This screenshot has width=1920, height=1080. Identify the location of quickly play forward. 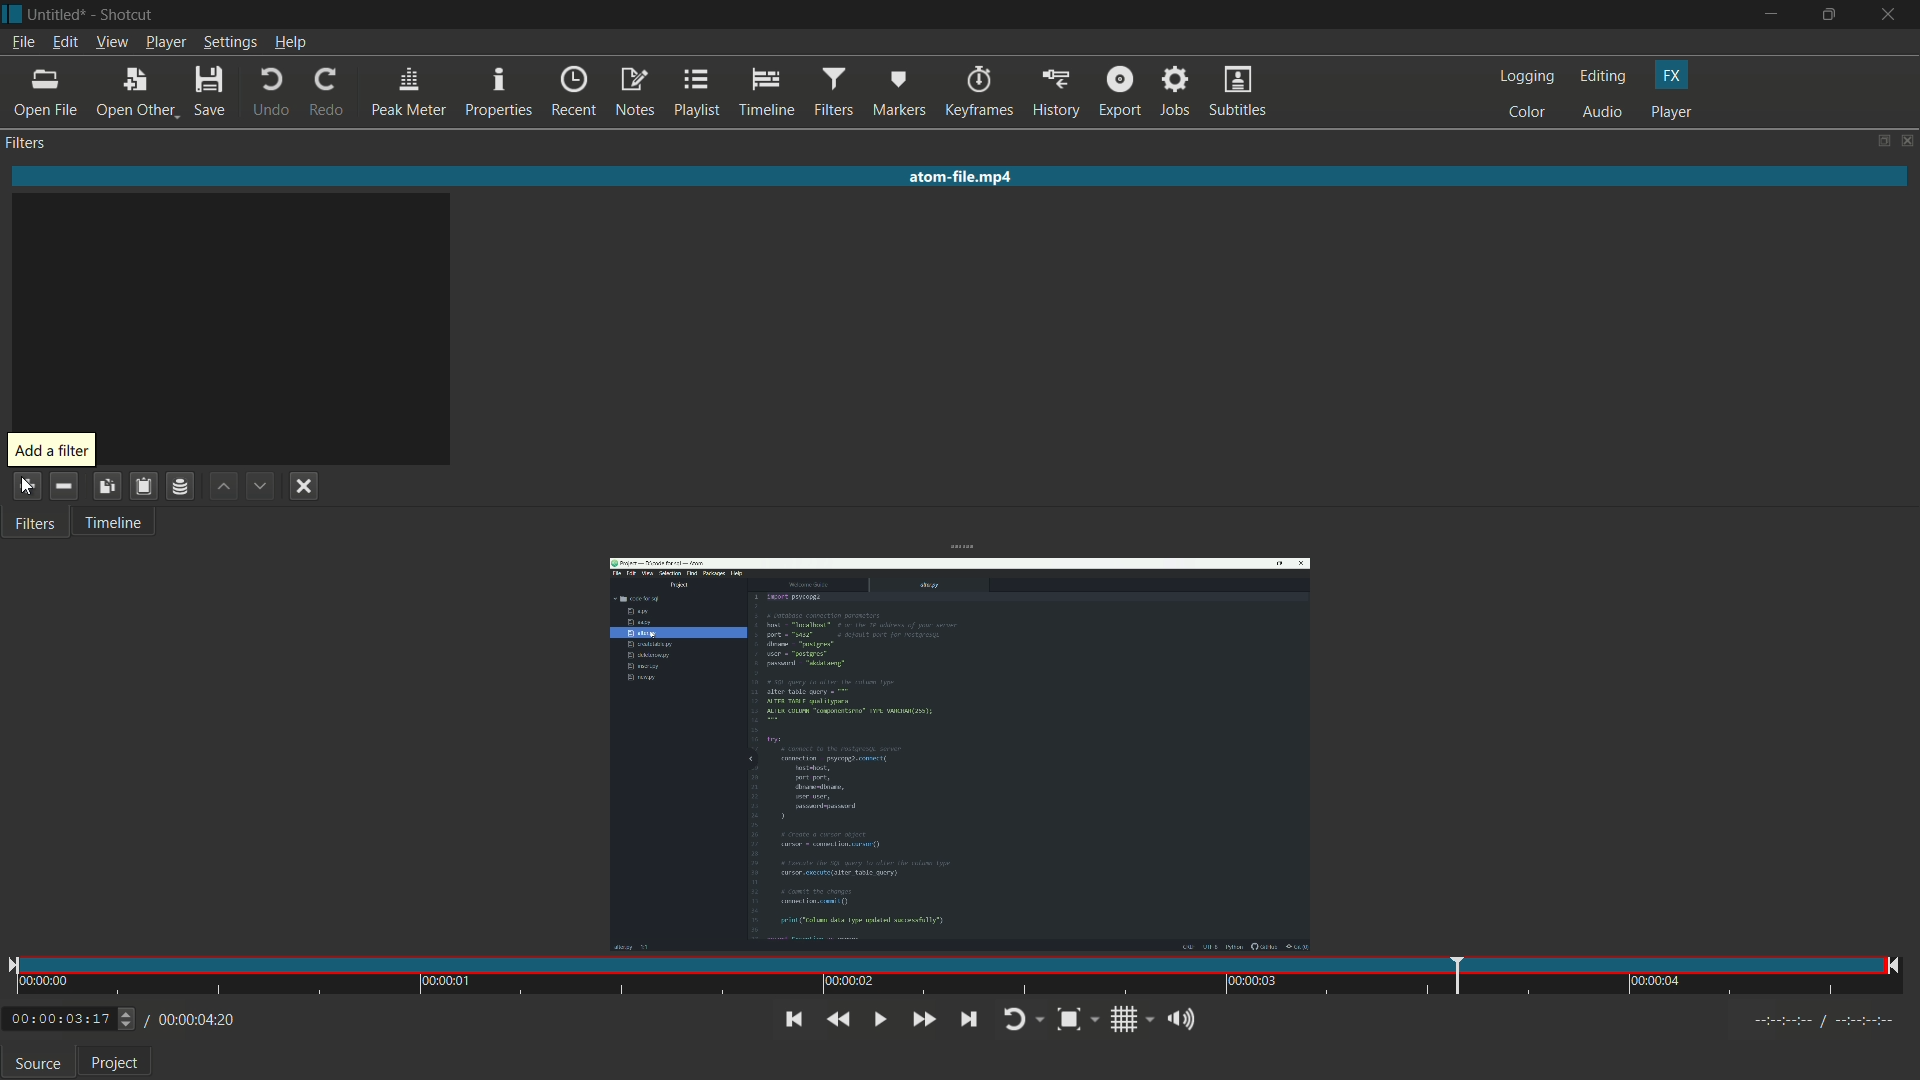
(923, 1021).